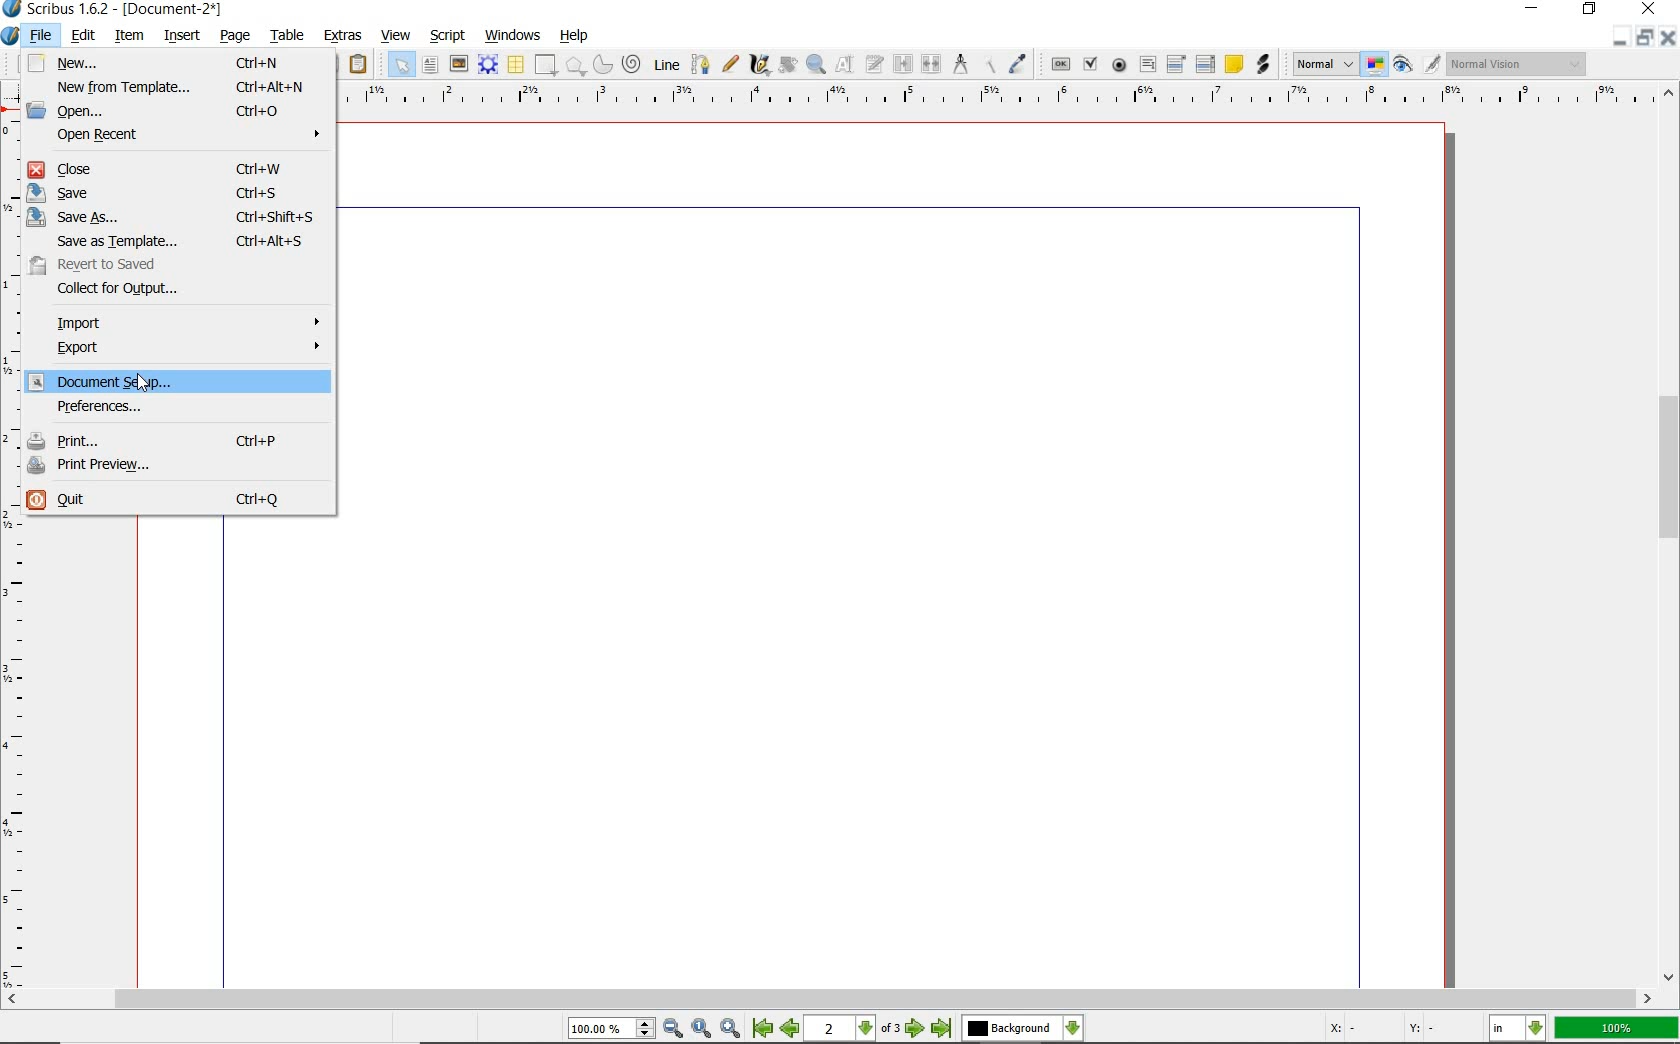 The height and width of the screenshot is (1044, 1680). I want to click on Zoom In, so click(732, 1030).